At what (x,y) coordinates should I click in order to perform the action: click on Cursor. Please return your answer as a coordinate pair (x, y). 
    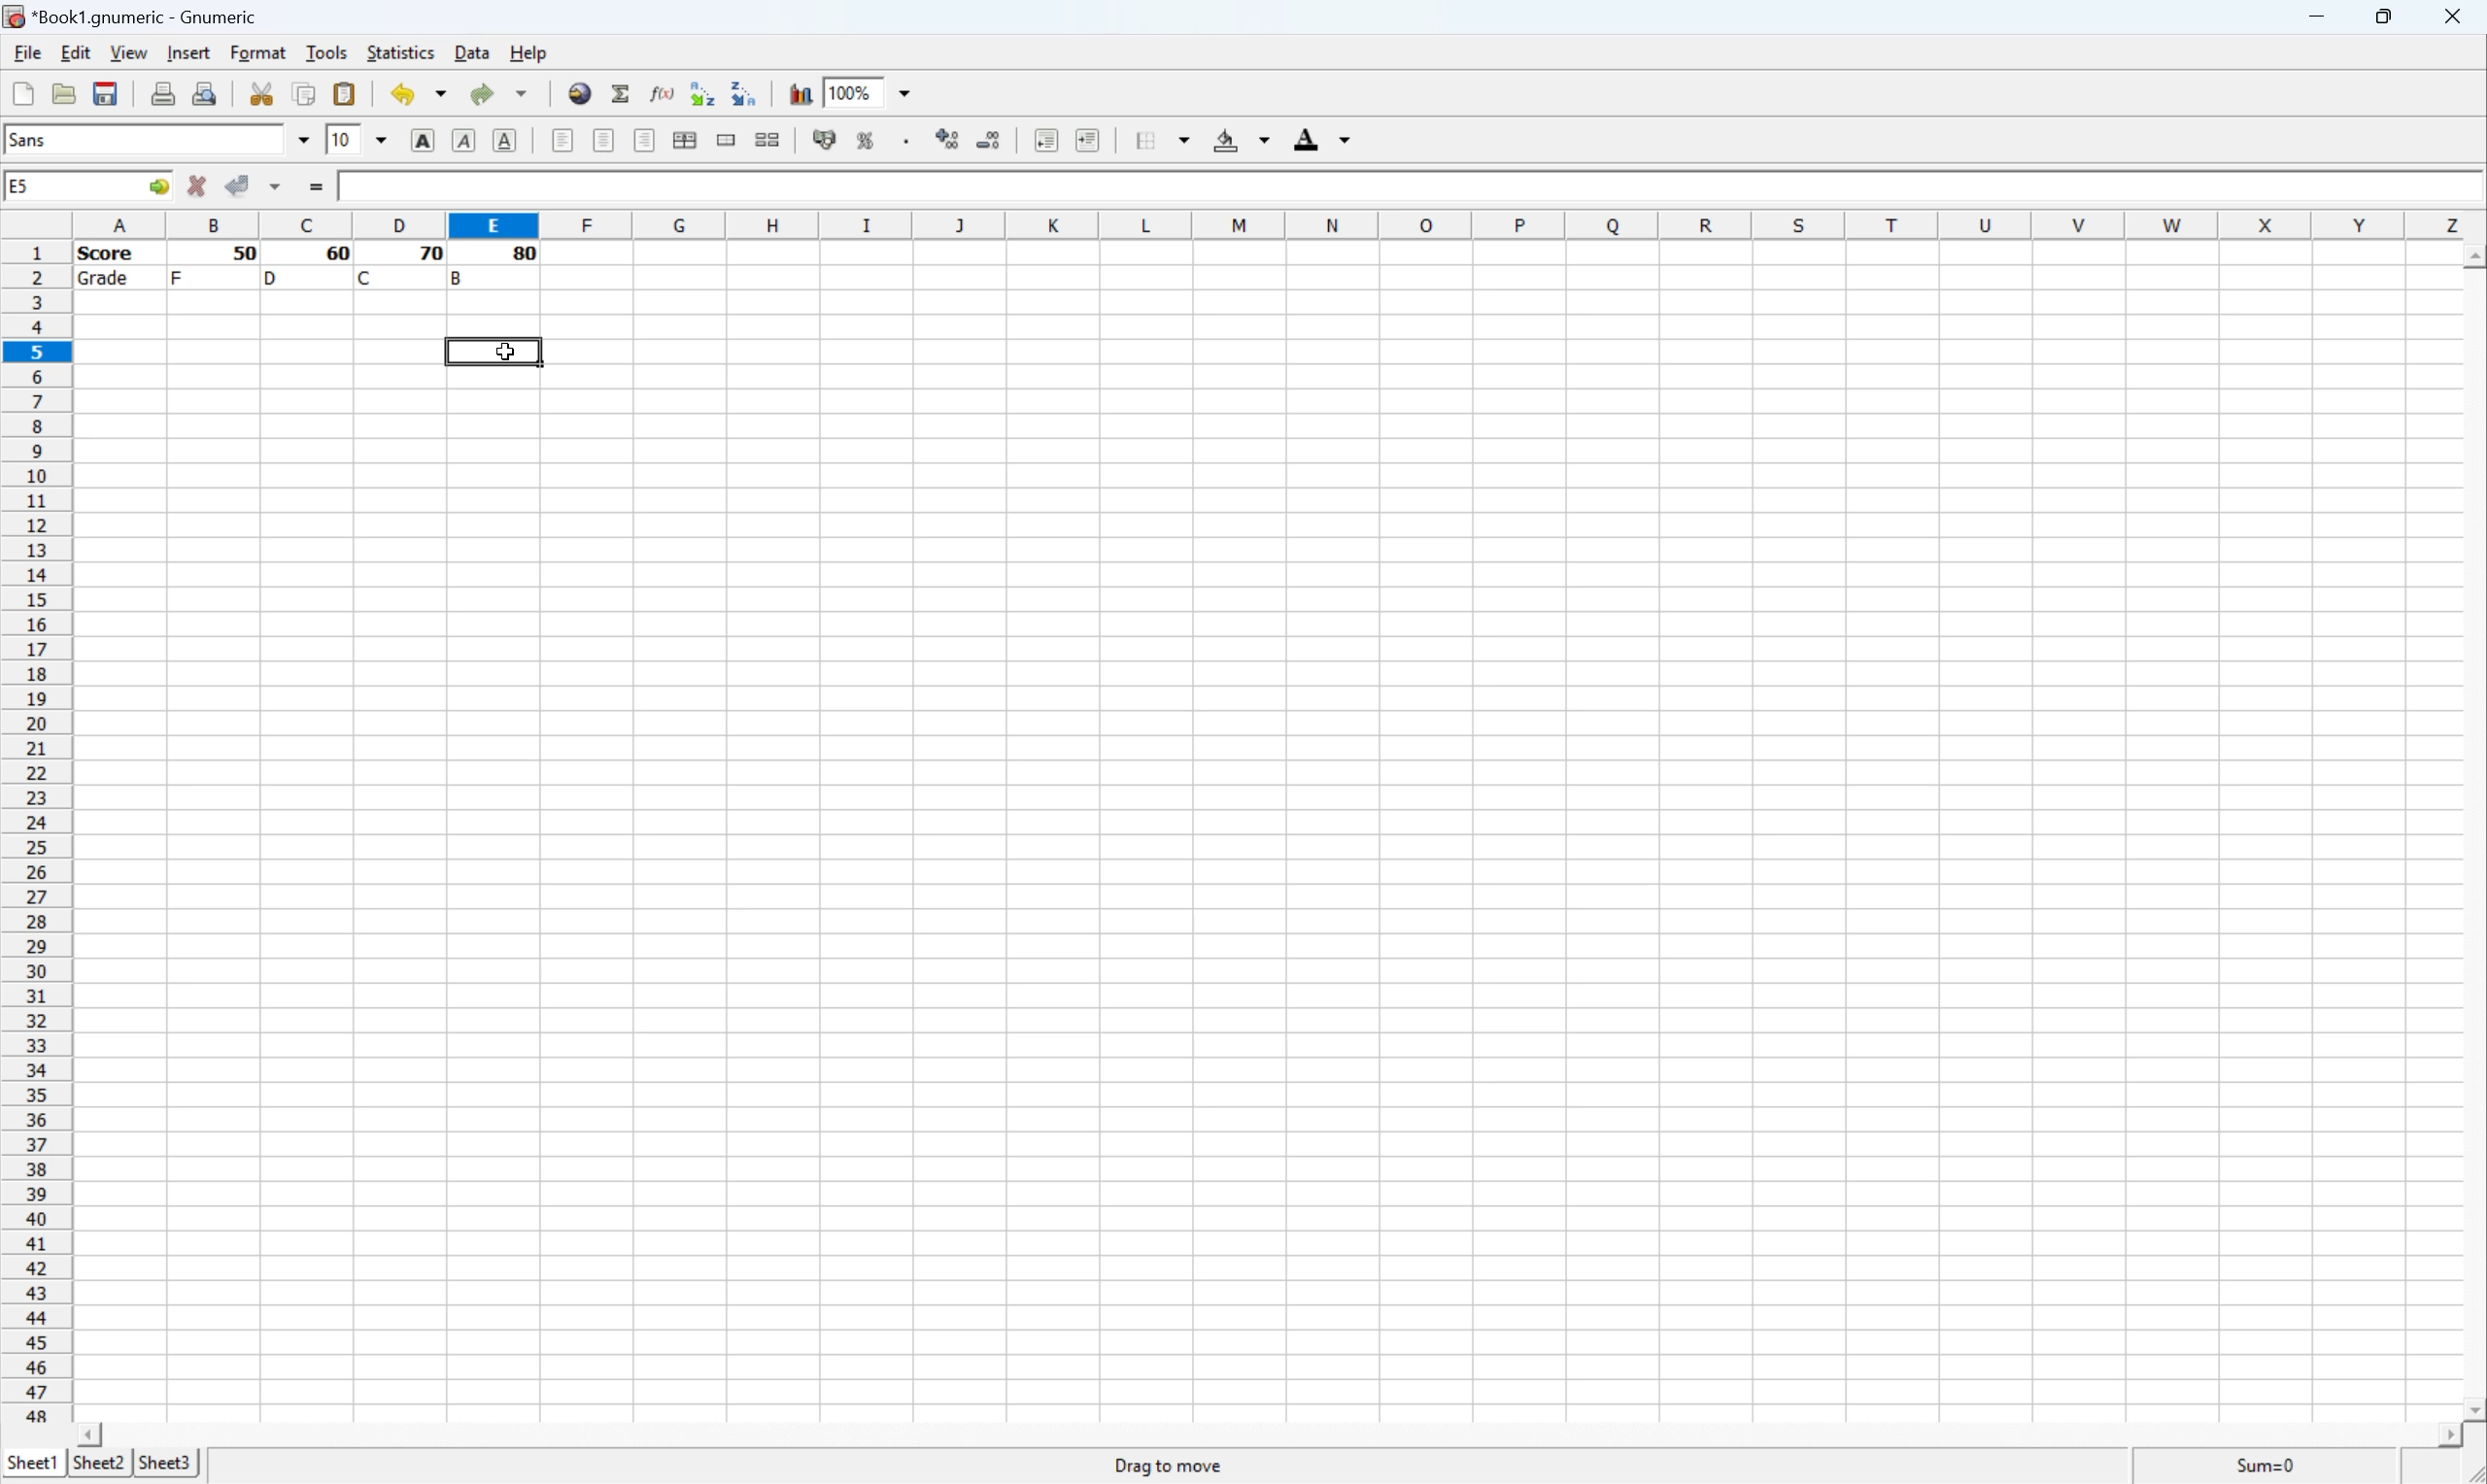
    Looking at the image, I should click on (501, 354).